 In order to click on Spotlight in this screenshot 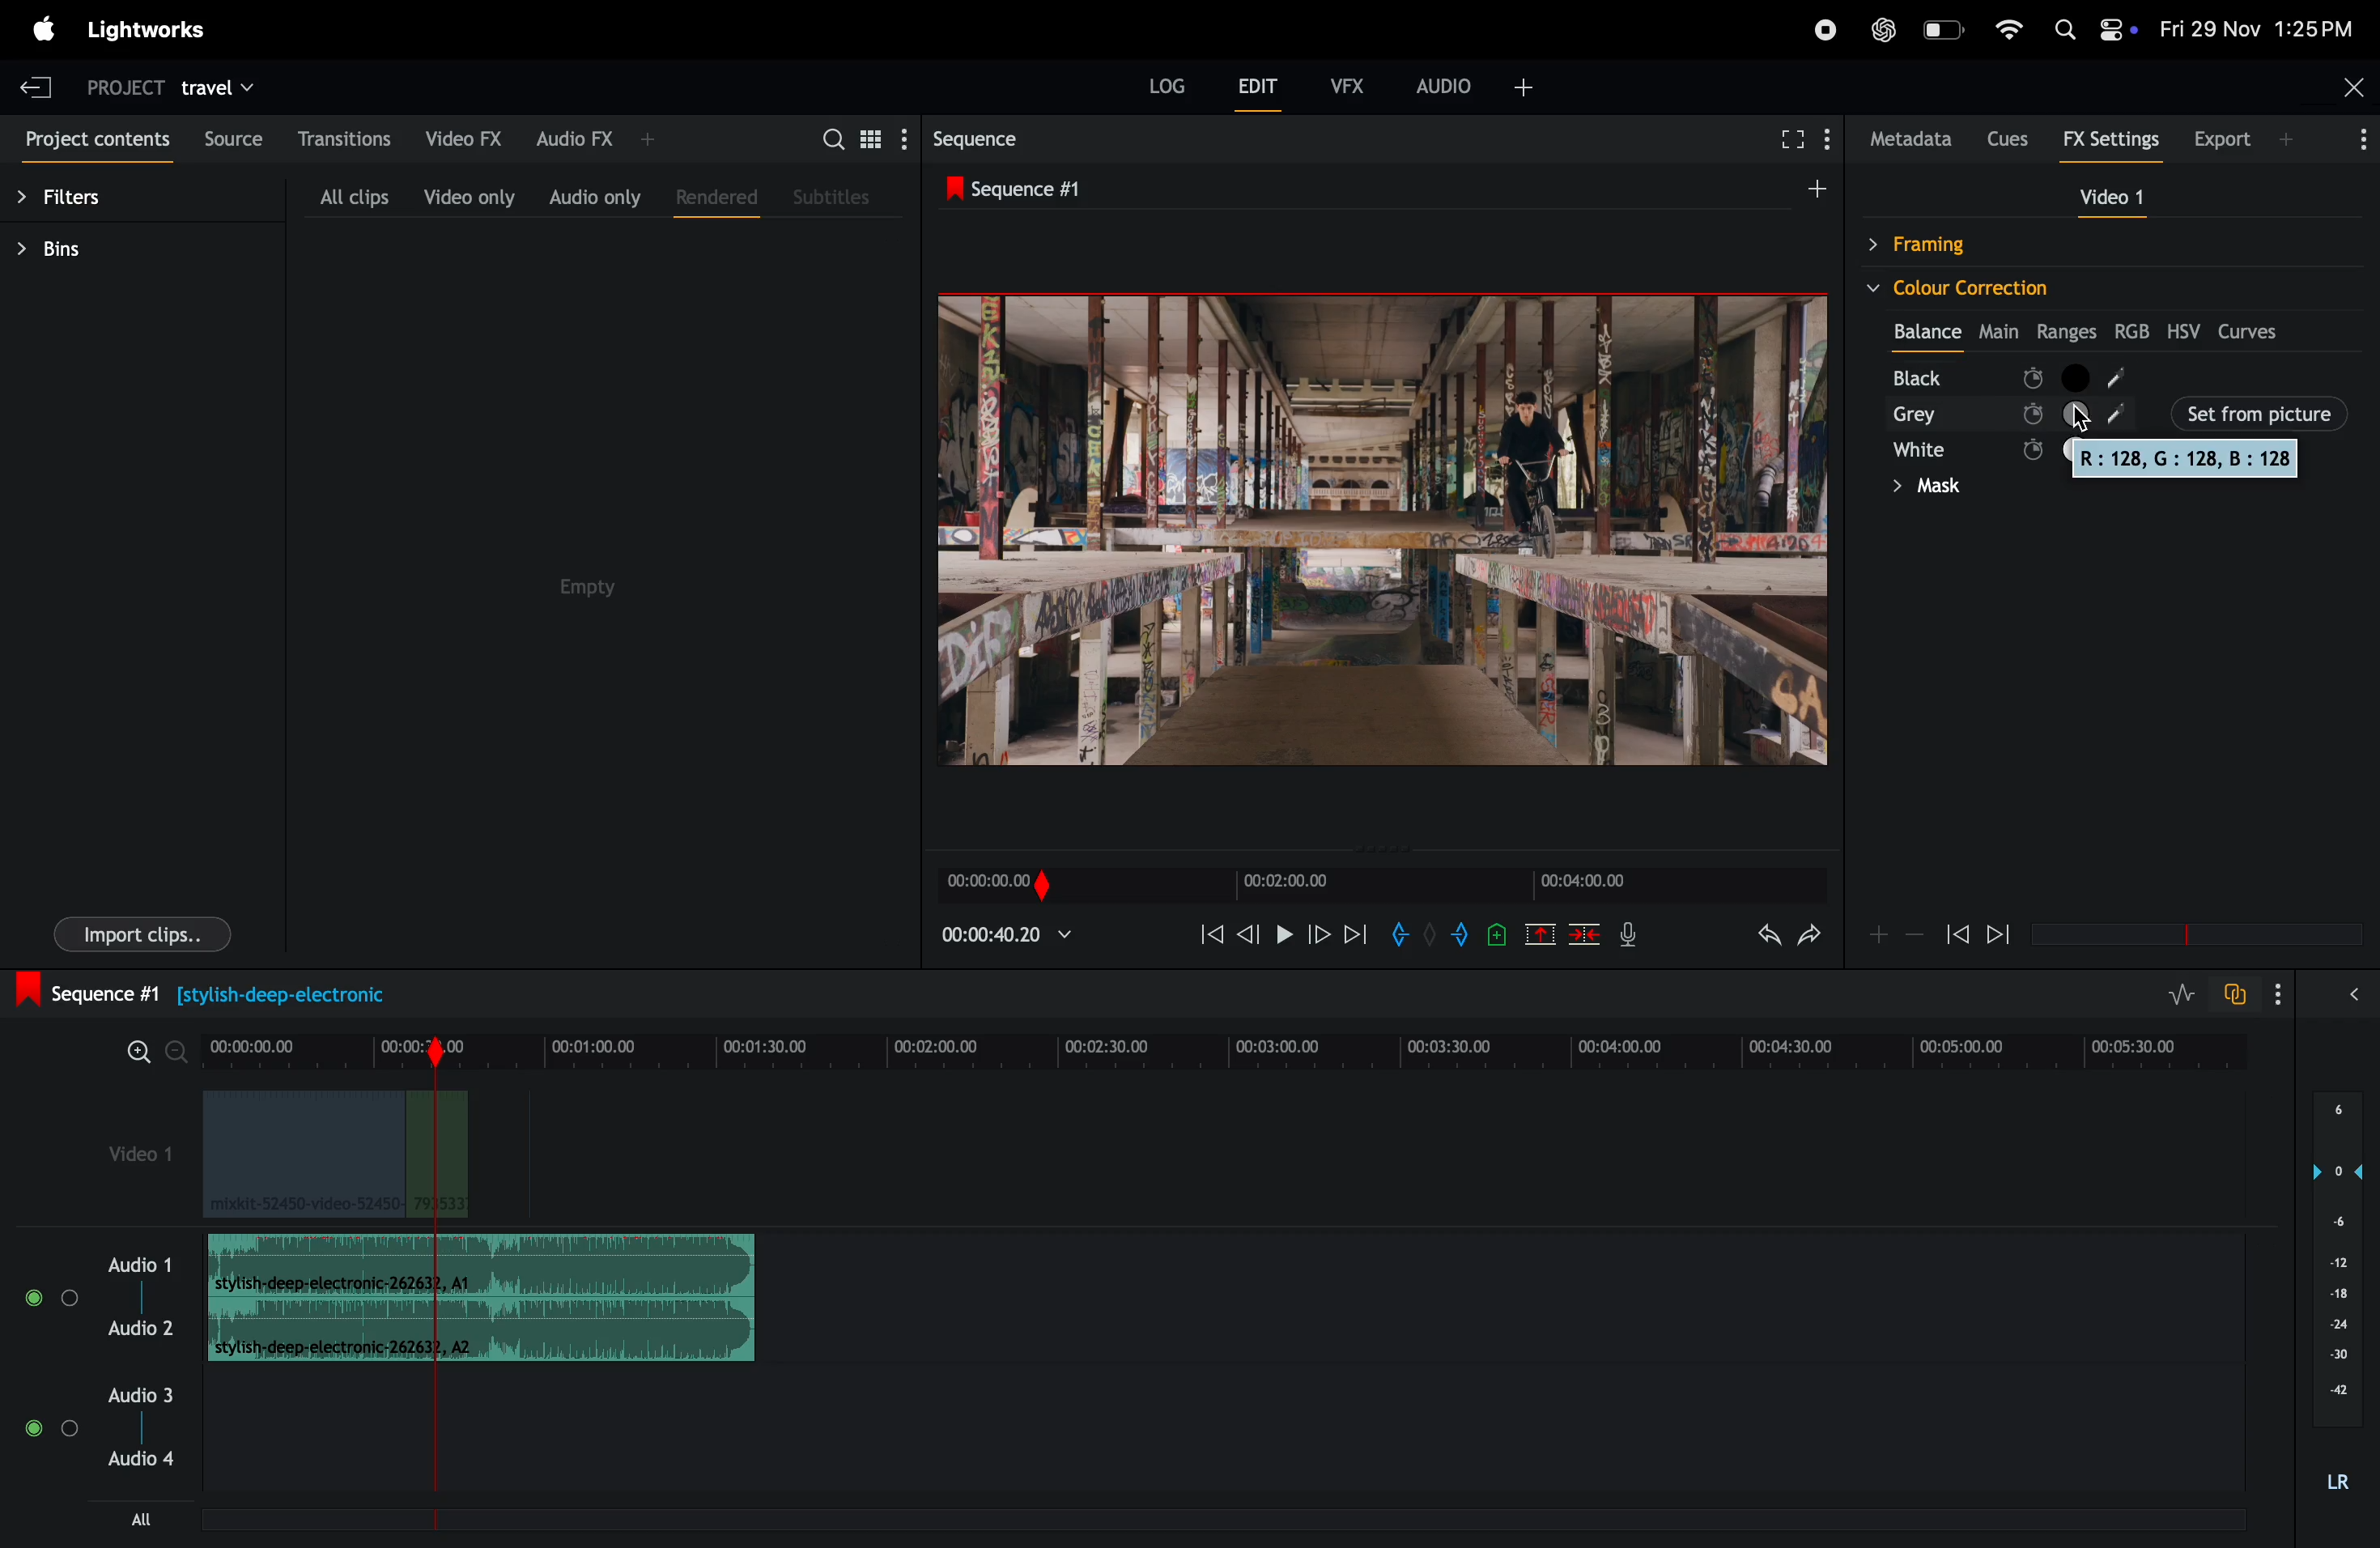, I will do `click(2067, 27)`.